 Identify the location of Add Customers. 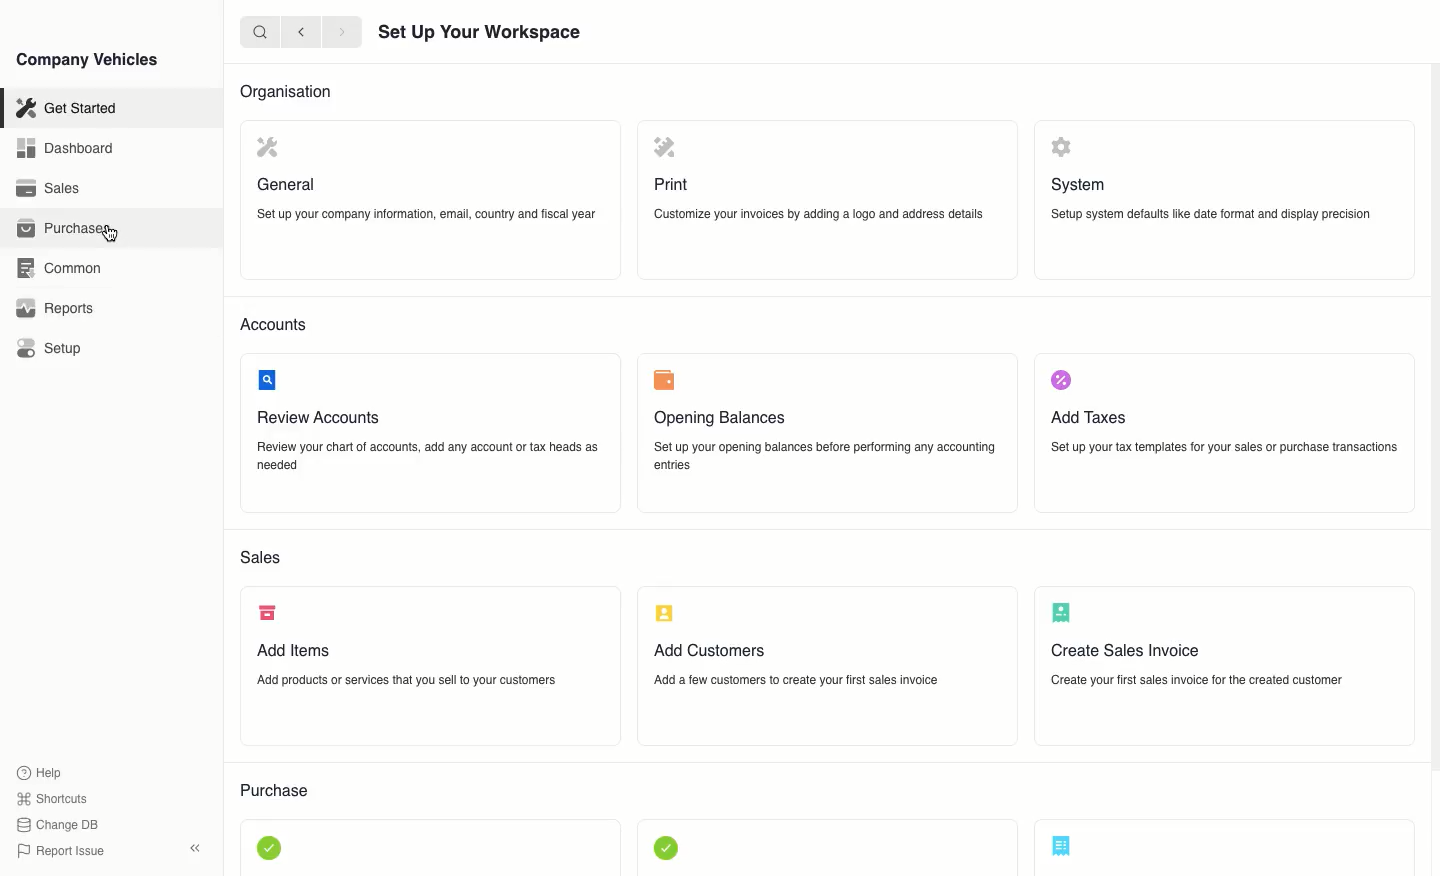
(710, 650).